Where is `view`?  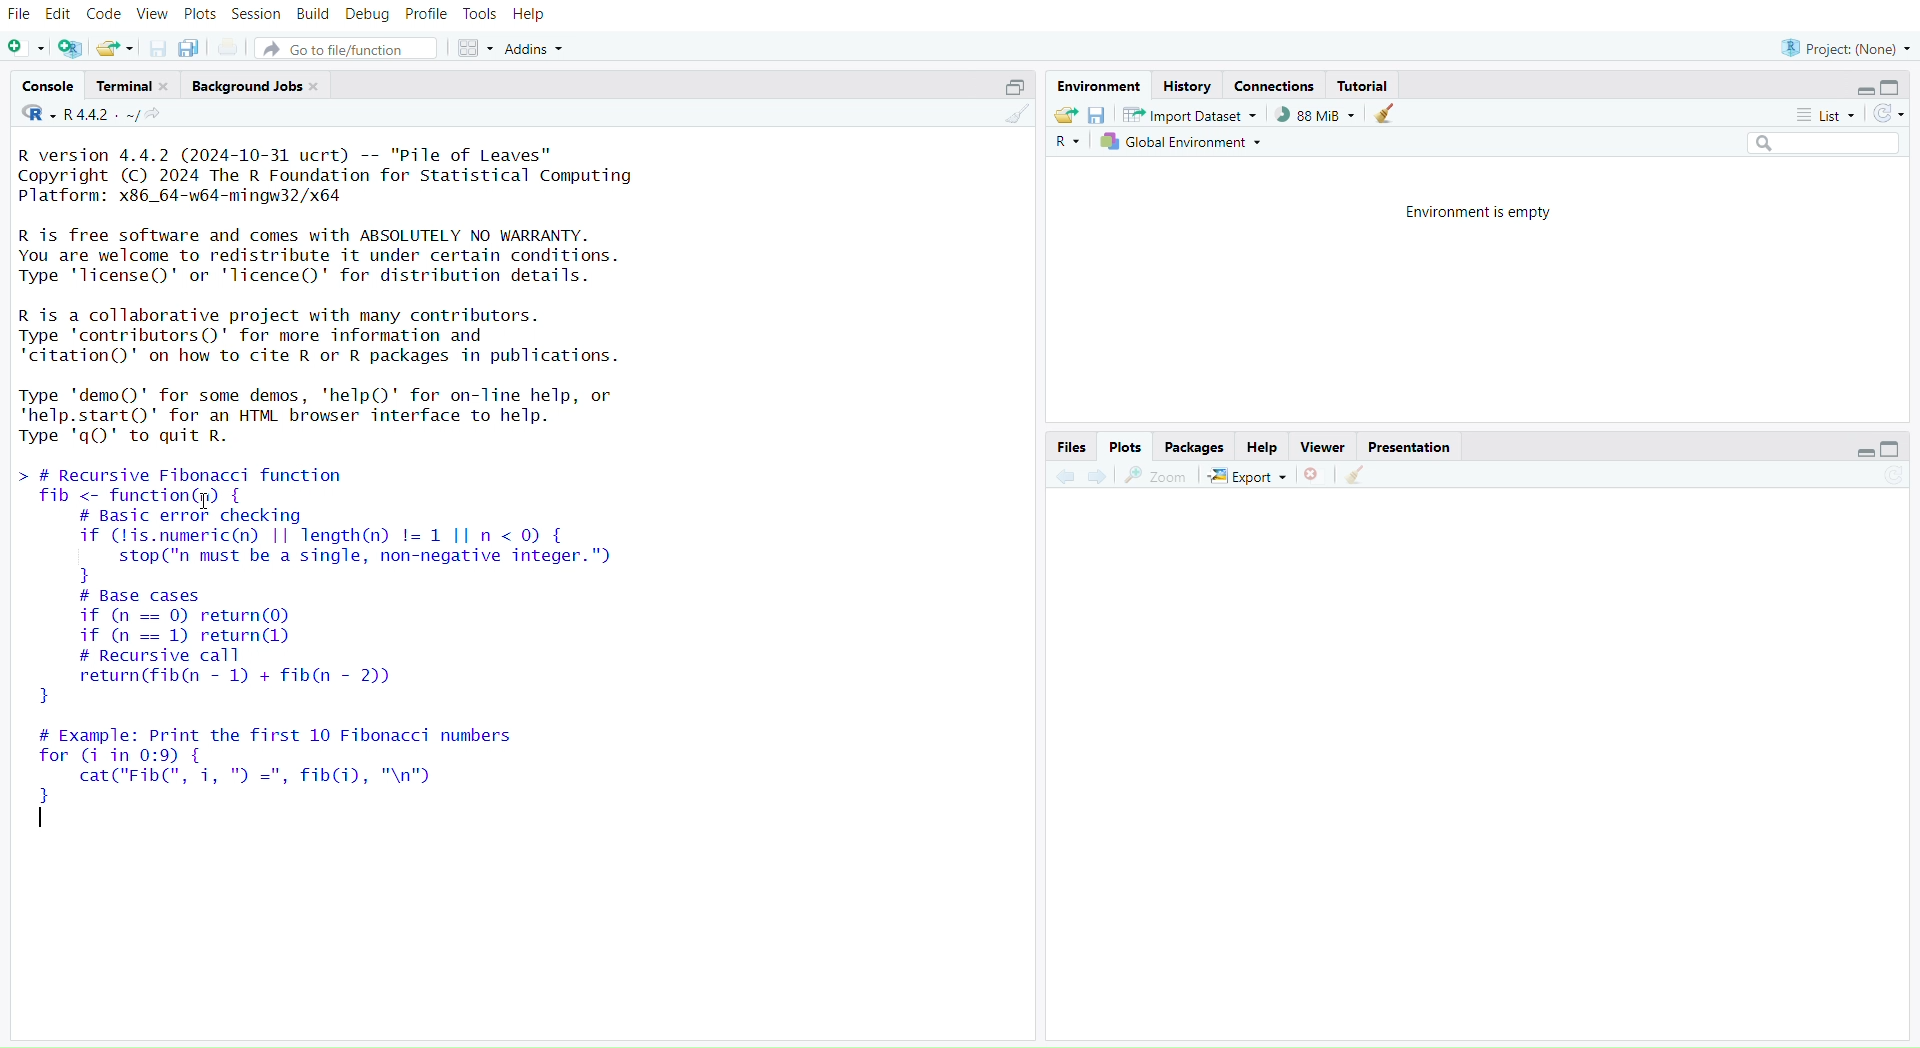 view is located at coordinates (154, 15).